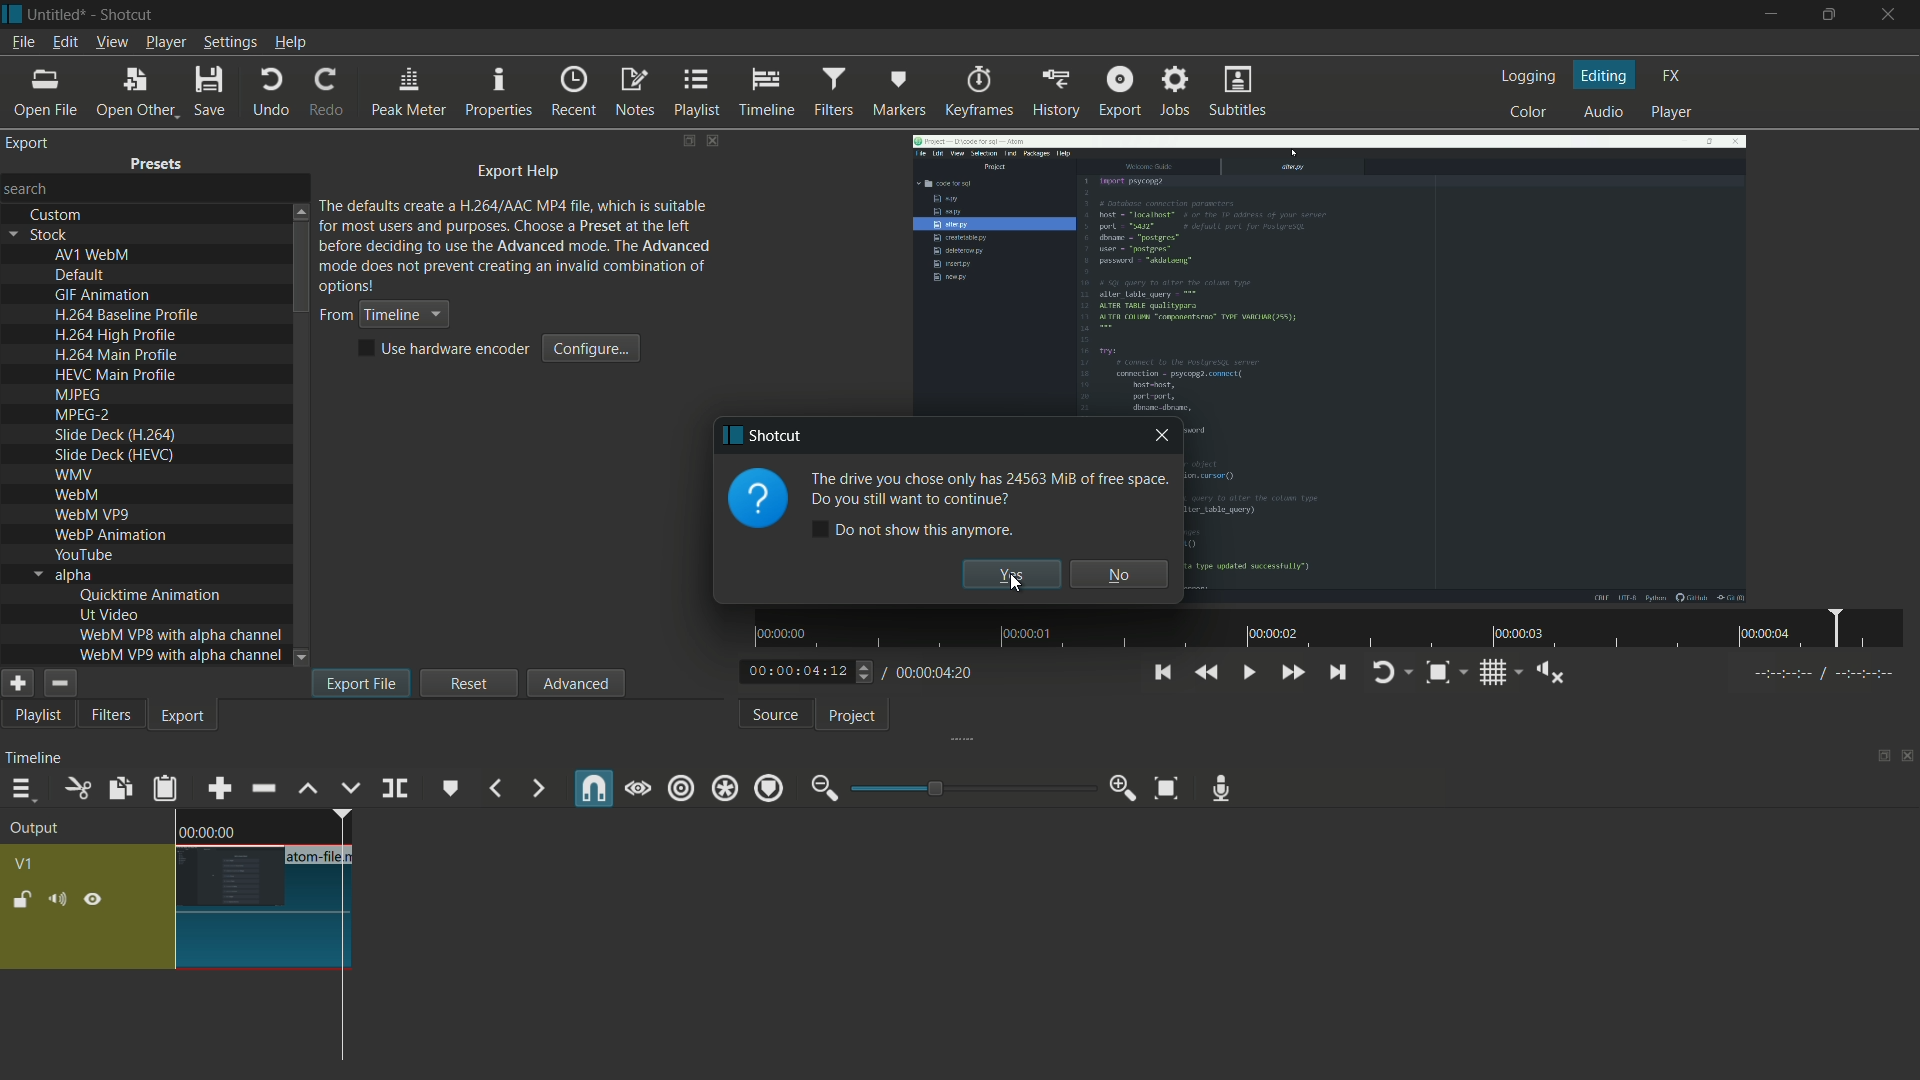 The height and width of the screenshot is (1080, 1920). Describe the element at coordinates (760, 436) in the screenshot. I see `app name` at that location.